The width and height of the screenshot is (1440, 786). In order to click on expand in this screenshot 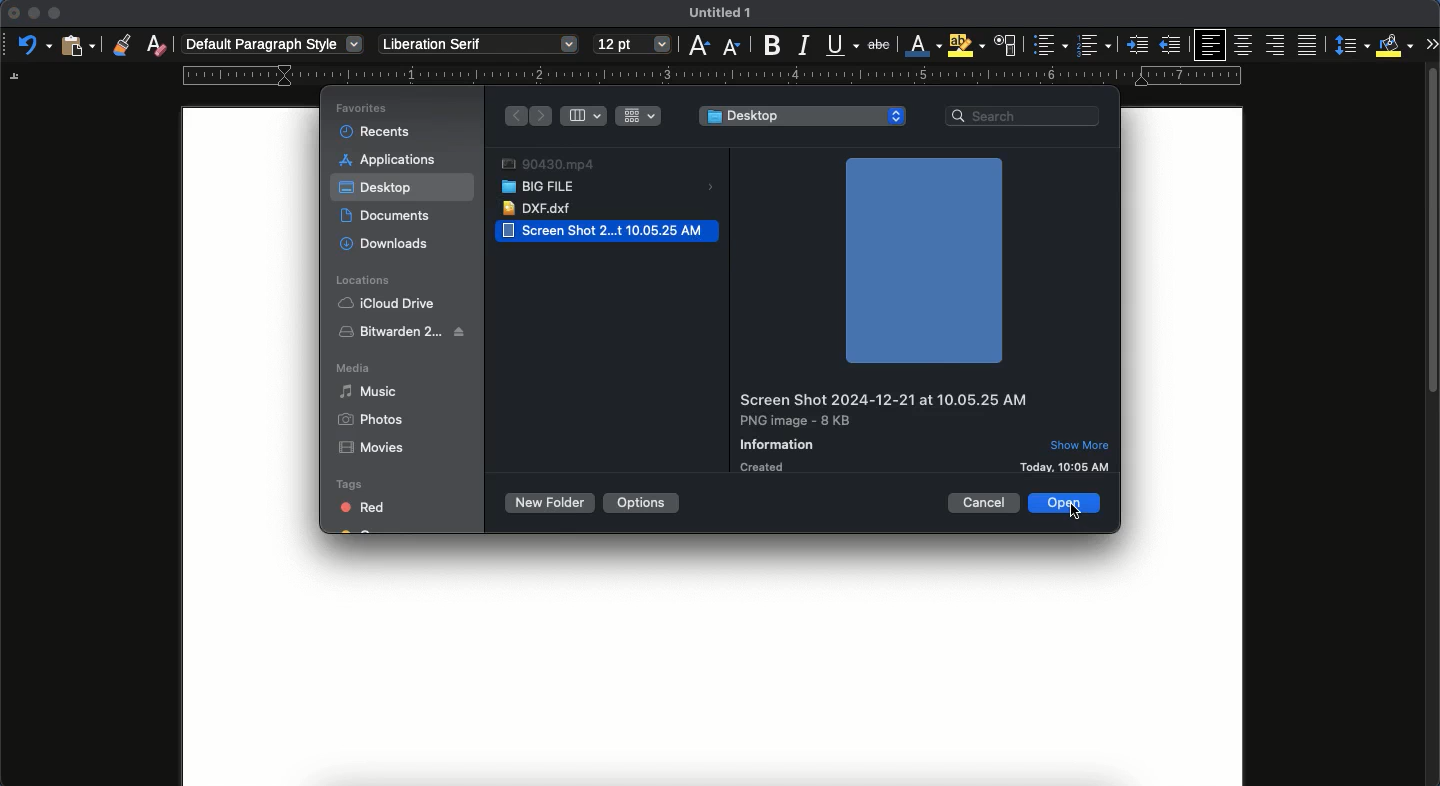, I will do `click(1426, 43)`.